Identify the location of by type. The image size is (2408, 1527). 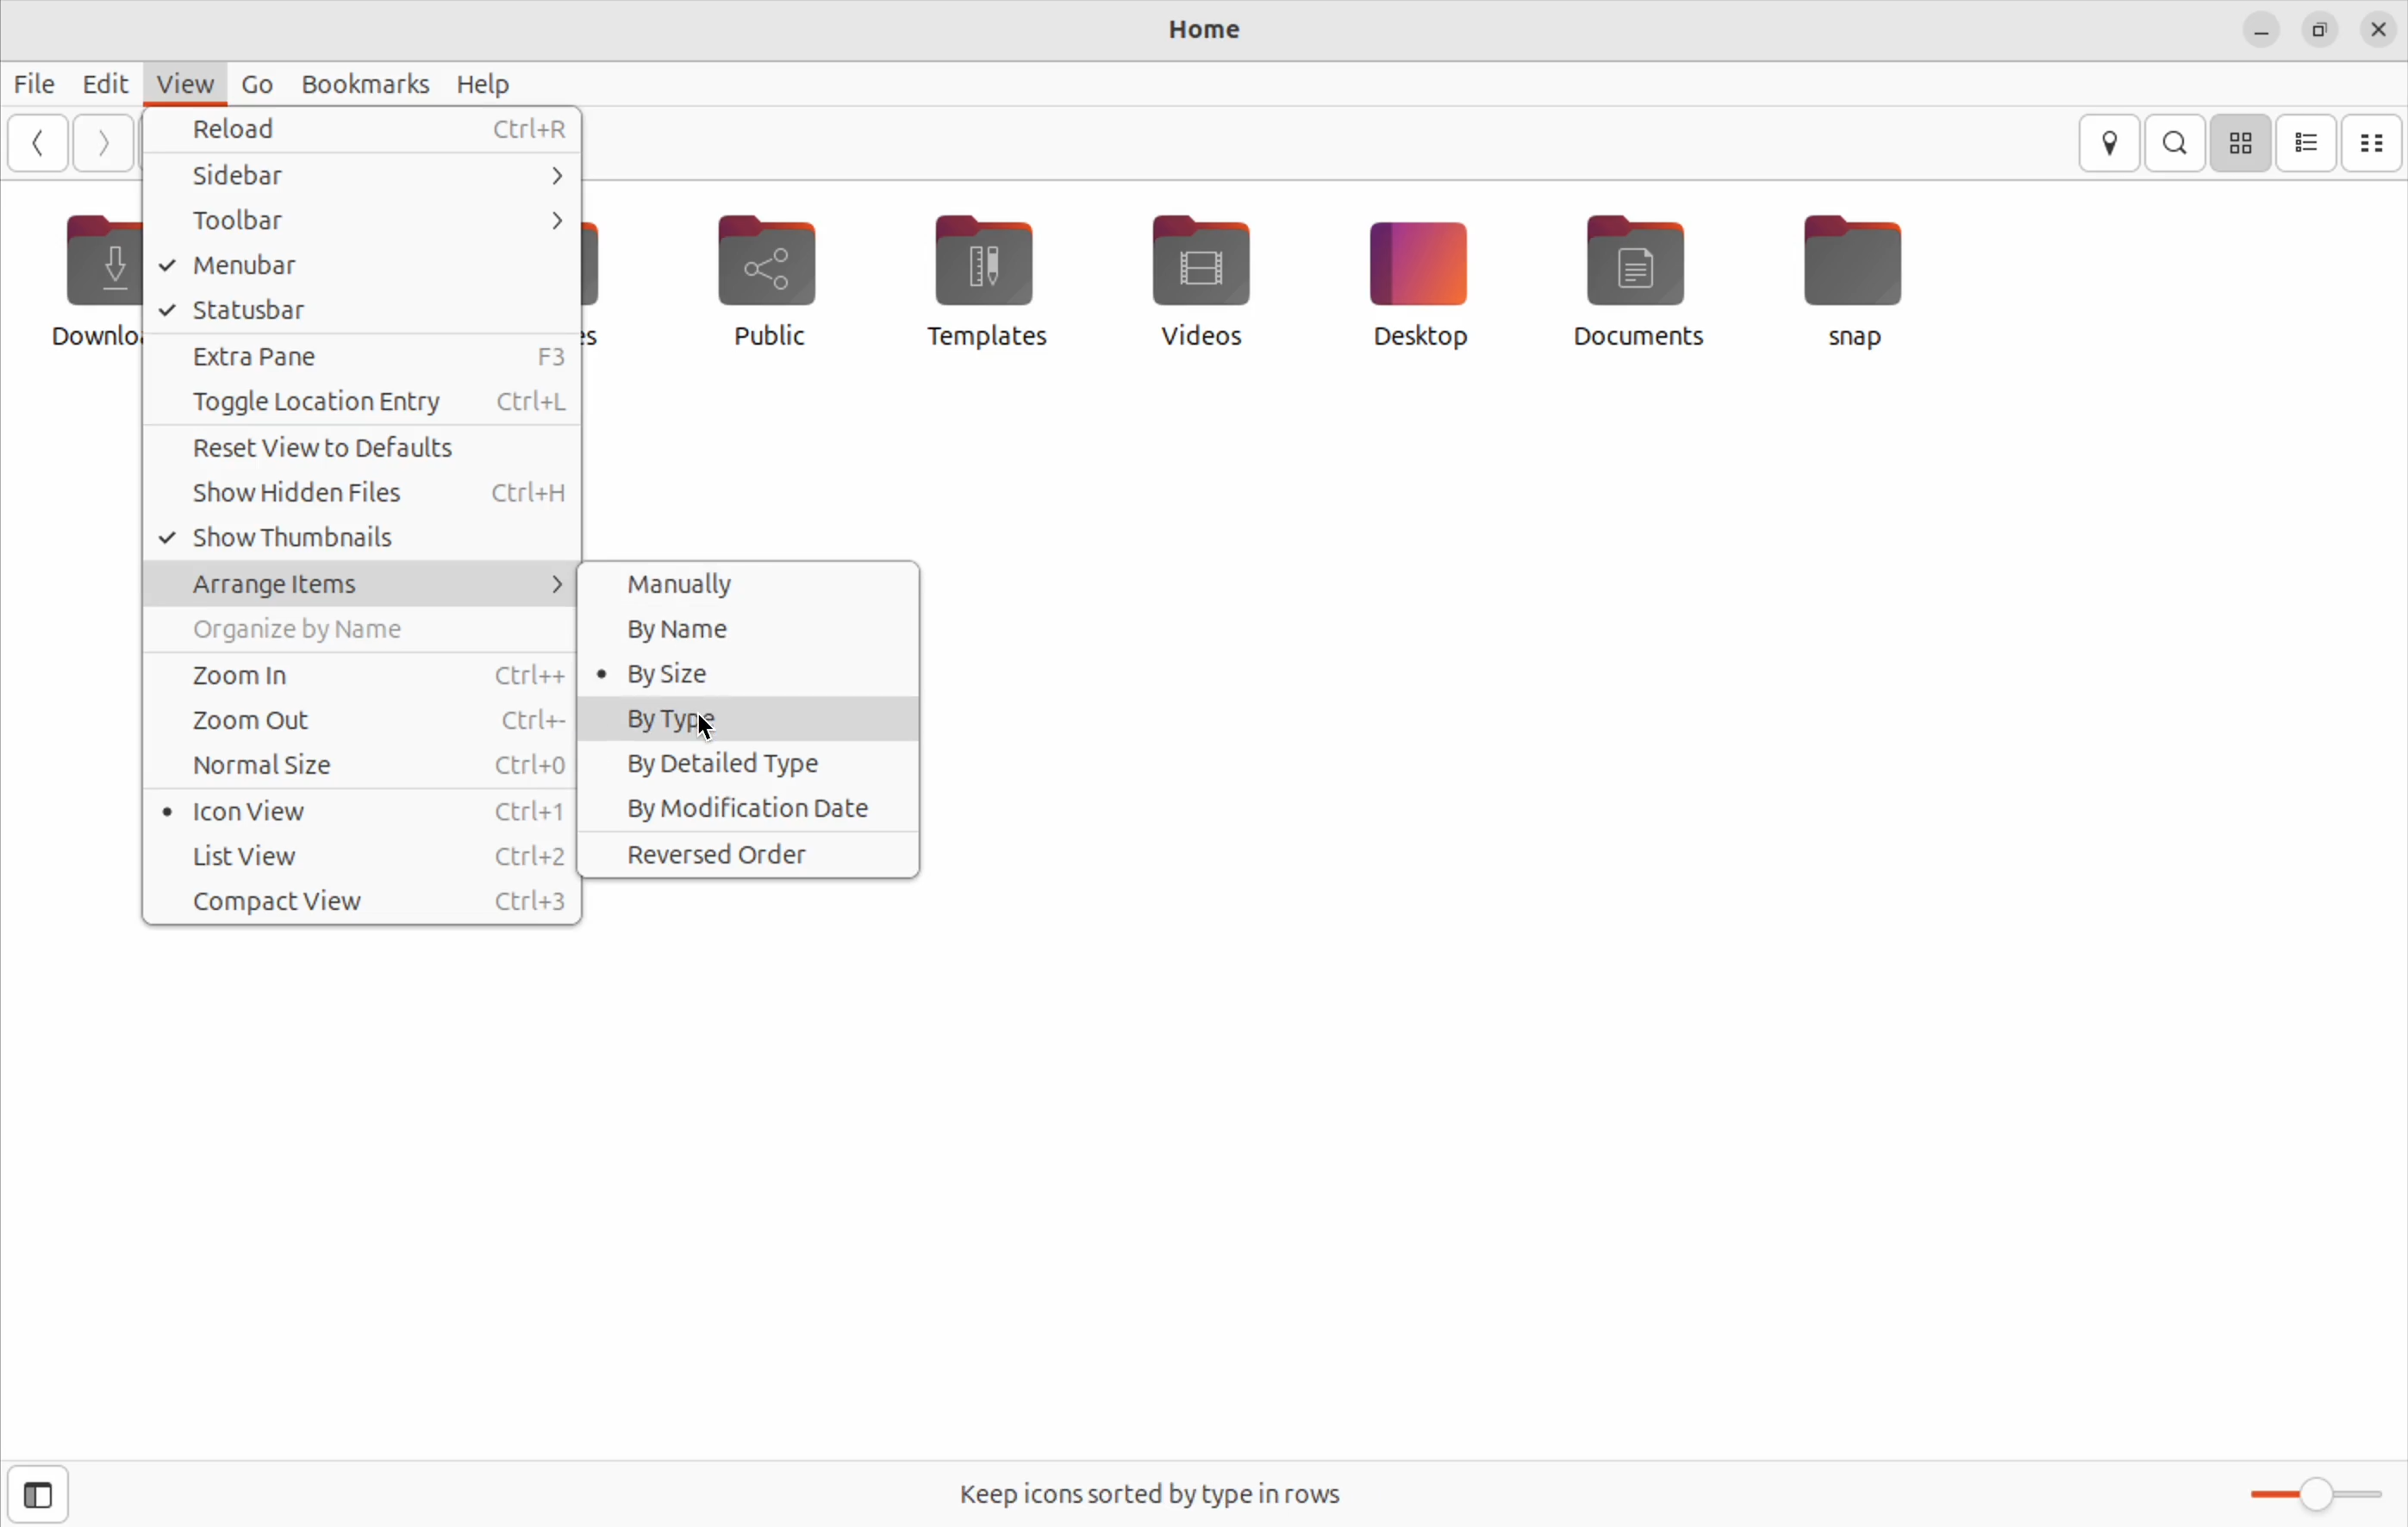
(753, 720).